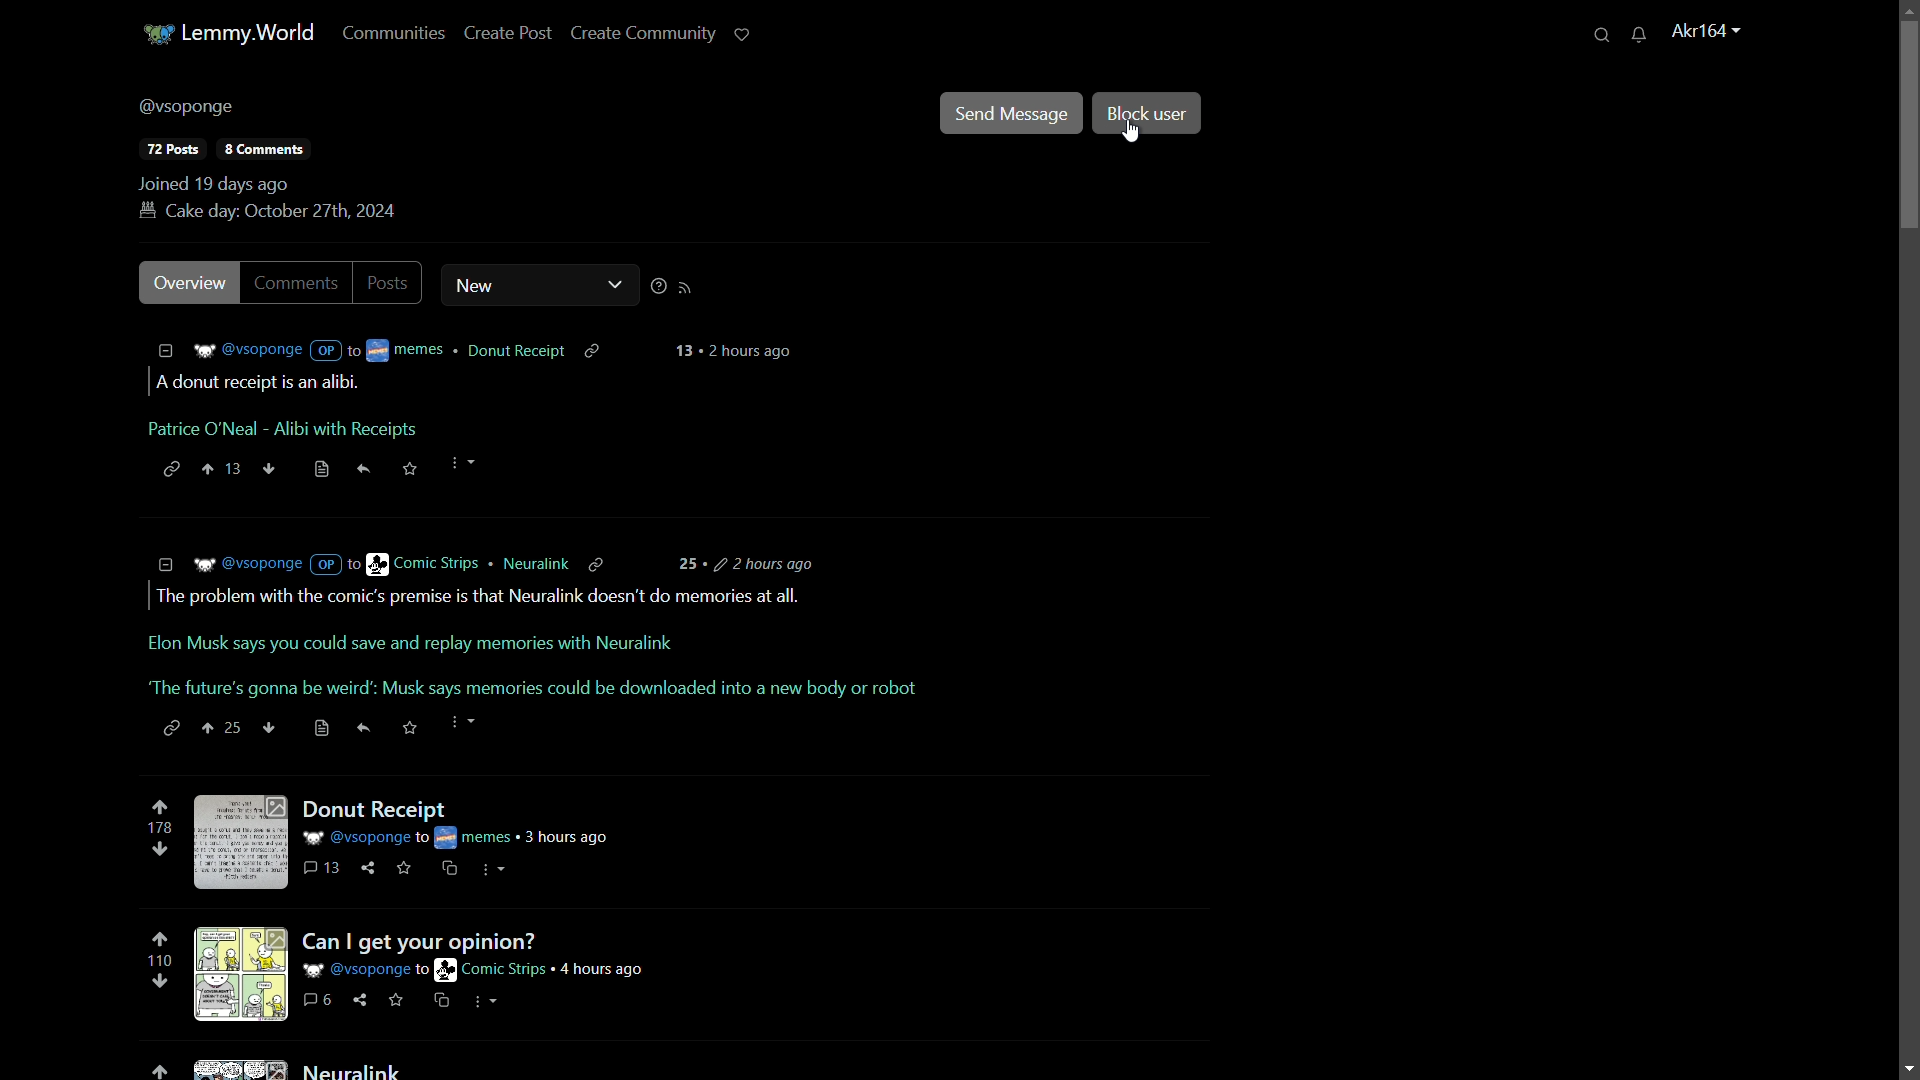  What do you see at coordinates (740, 351) in the screenshot?
I see `time` at bounding box center [740, 351].